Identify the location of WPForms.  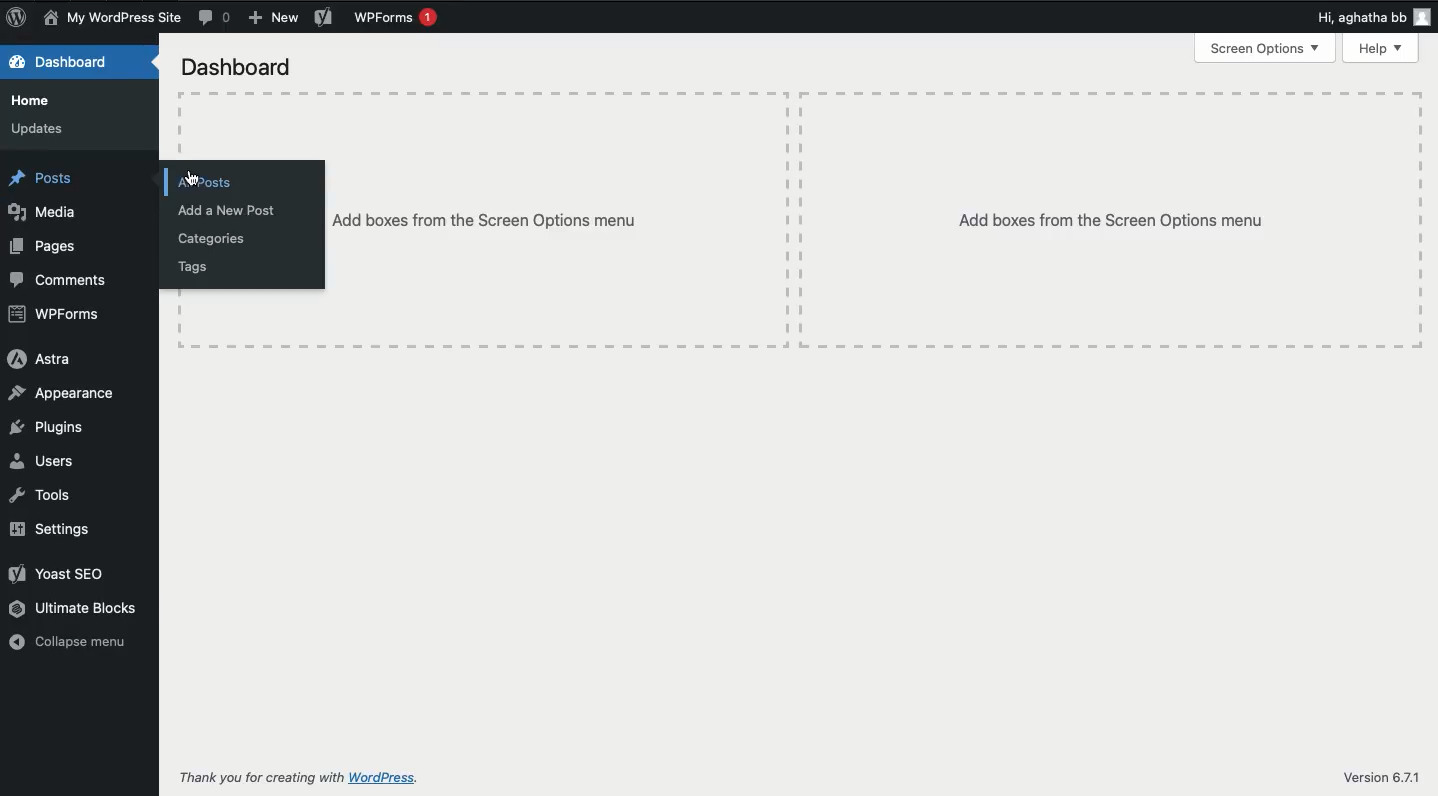
(401, 18).